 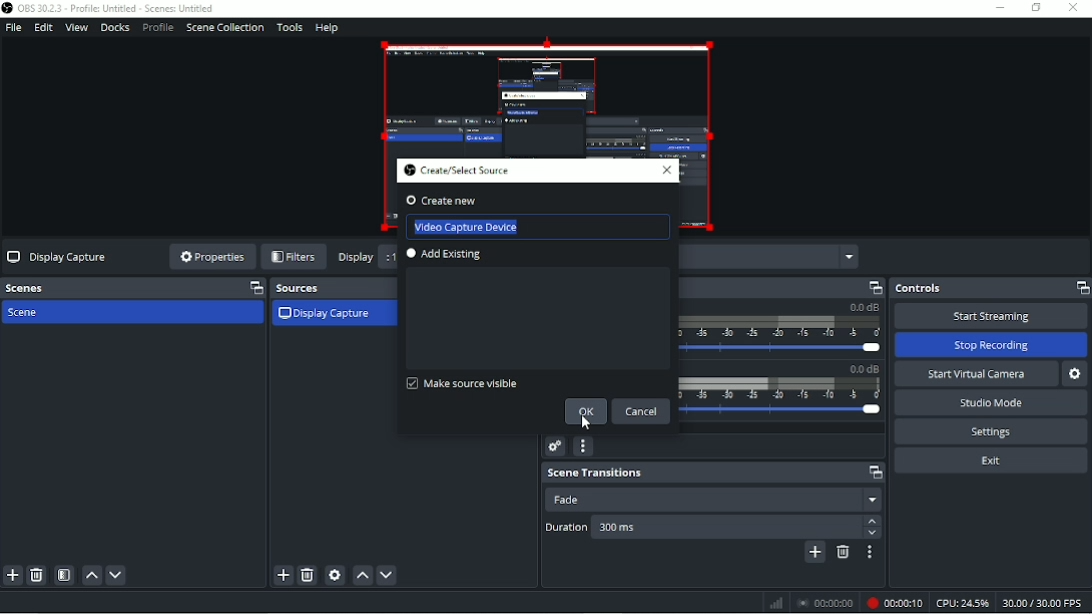 What do you see at coordinates (457, 172) in the screenshot?
I see `Create/Select source` at bounding box center [457, 172].